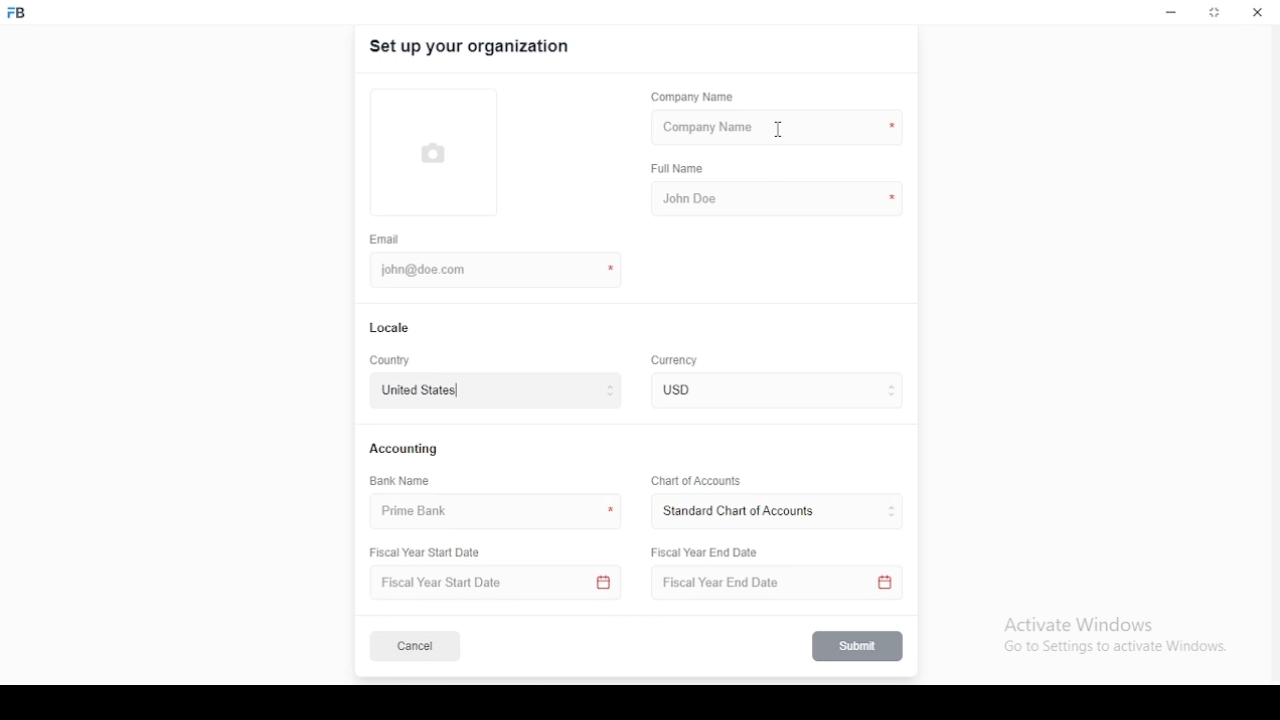  I want to click on submit, so click(859, 646).